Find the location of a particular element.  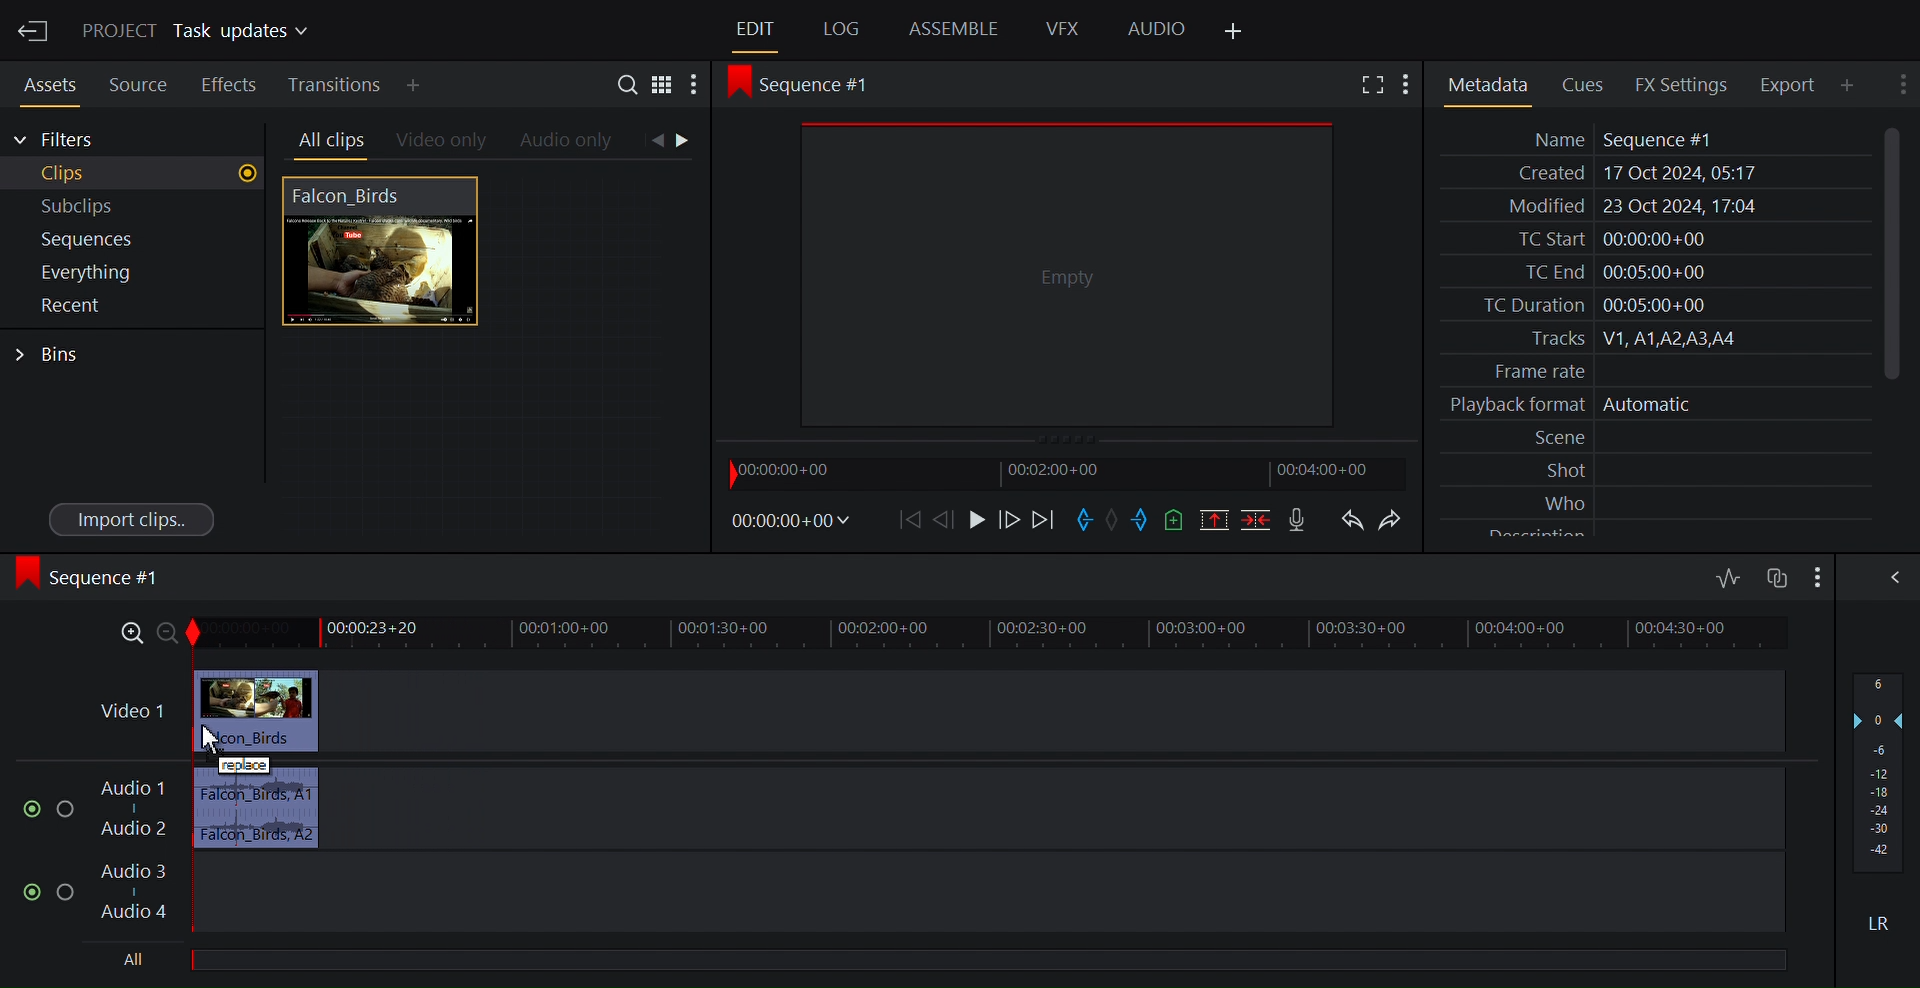

Delete/cut is located at coordinates (1259, 520).